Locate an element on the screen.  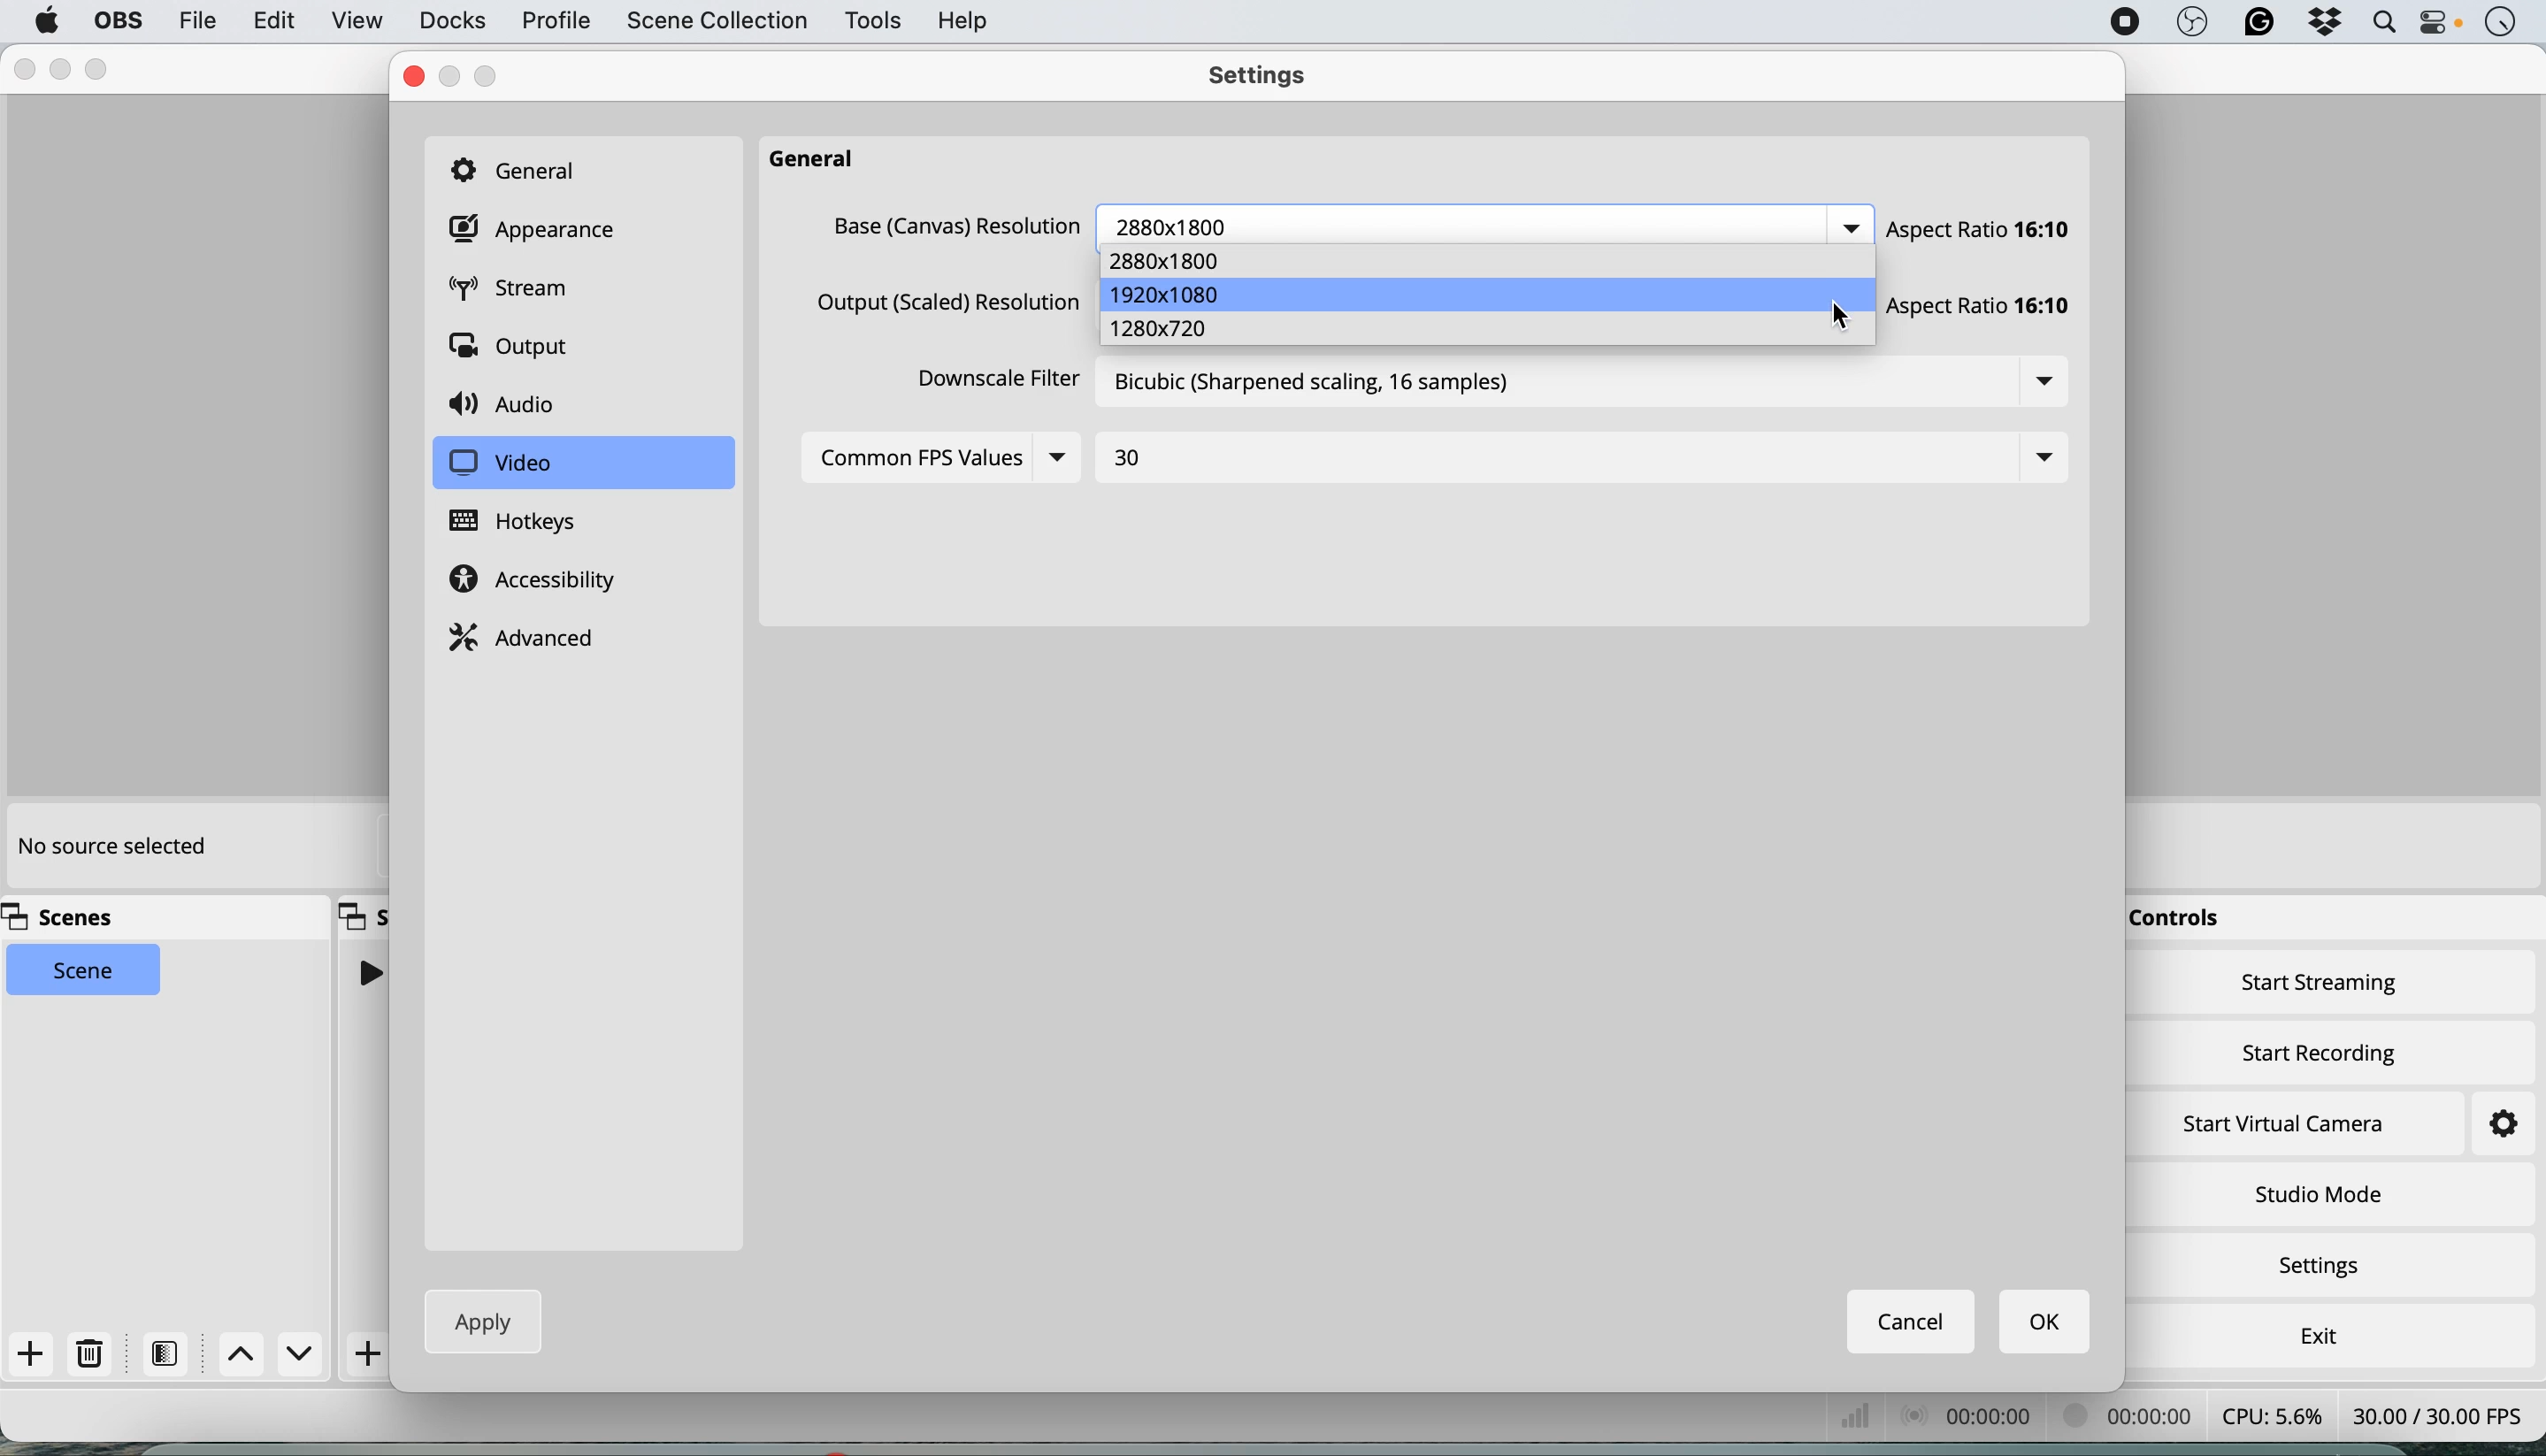
profile is located at coordinates (554, 22).